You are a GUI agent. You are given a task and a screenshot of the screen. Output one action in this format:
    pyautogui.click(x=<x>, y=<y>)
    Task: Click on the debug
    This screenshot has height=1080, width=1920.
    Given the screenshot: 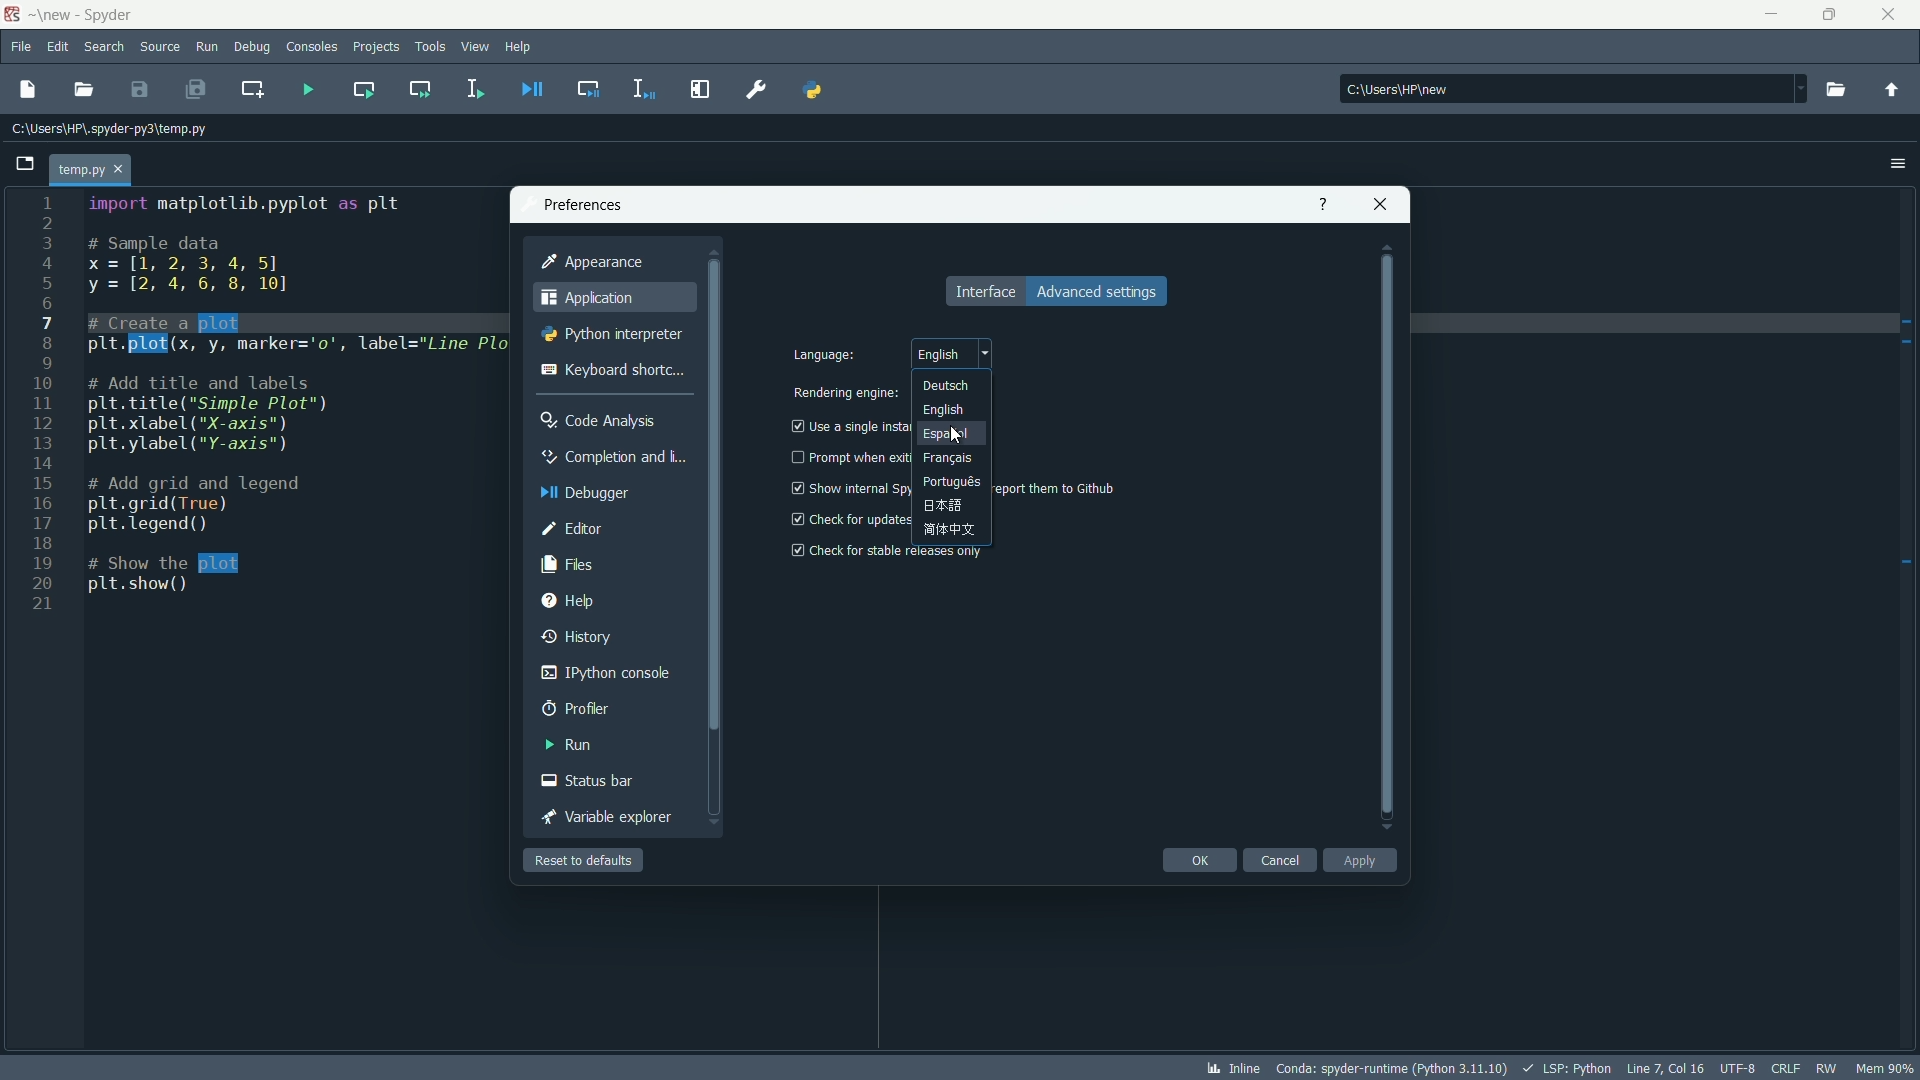 What is the action you would take?
    pyautogui.click(x=254, y=47)
    